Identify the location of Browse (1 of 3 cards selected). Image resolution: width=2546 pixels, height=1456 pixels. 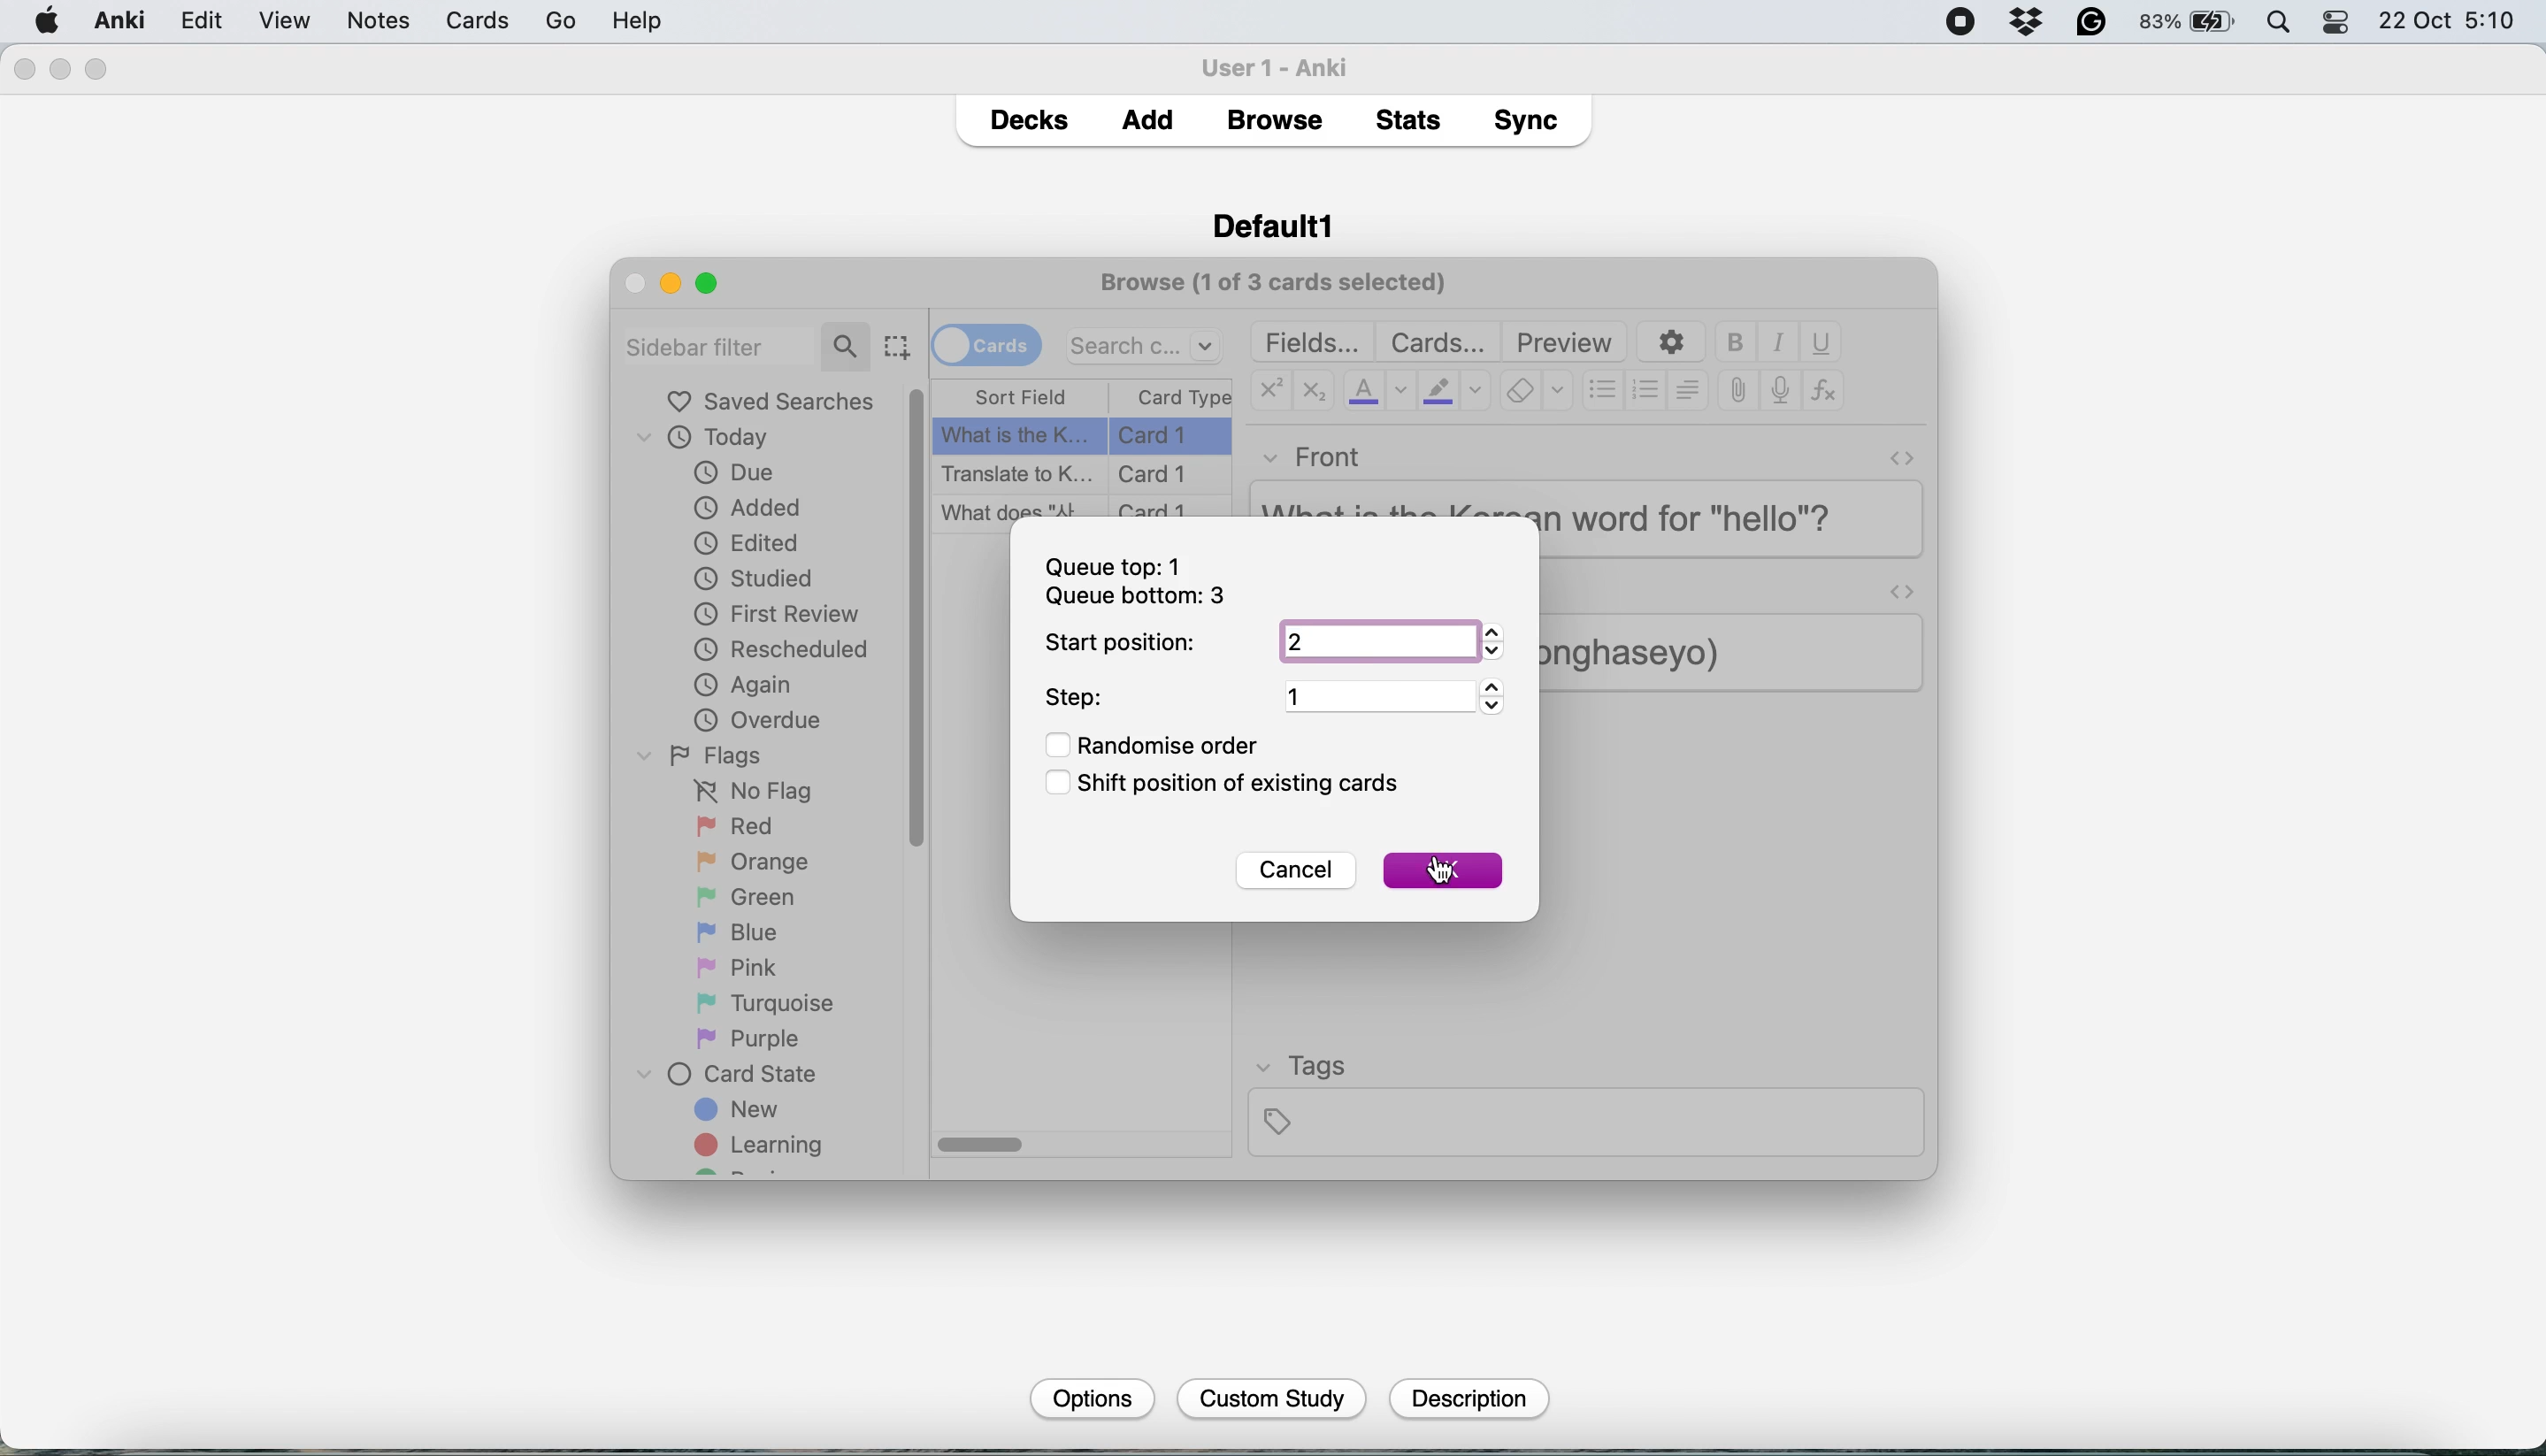
(1280, 280).